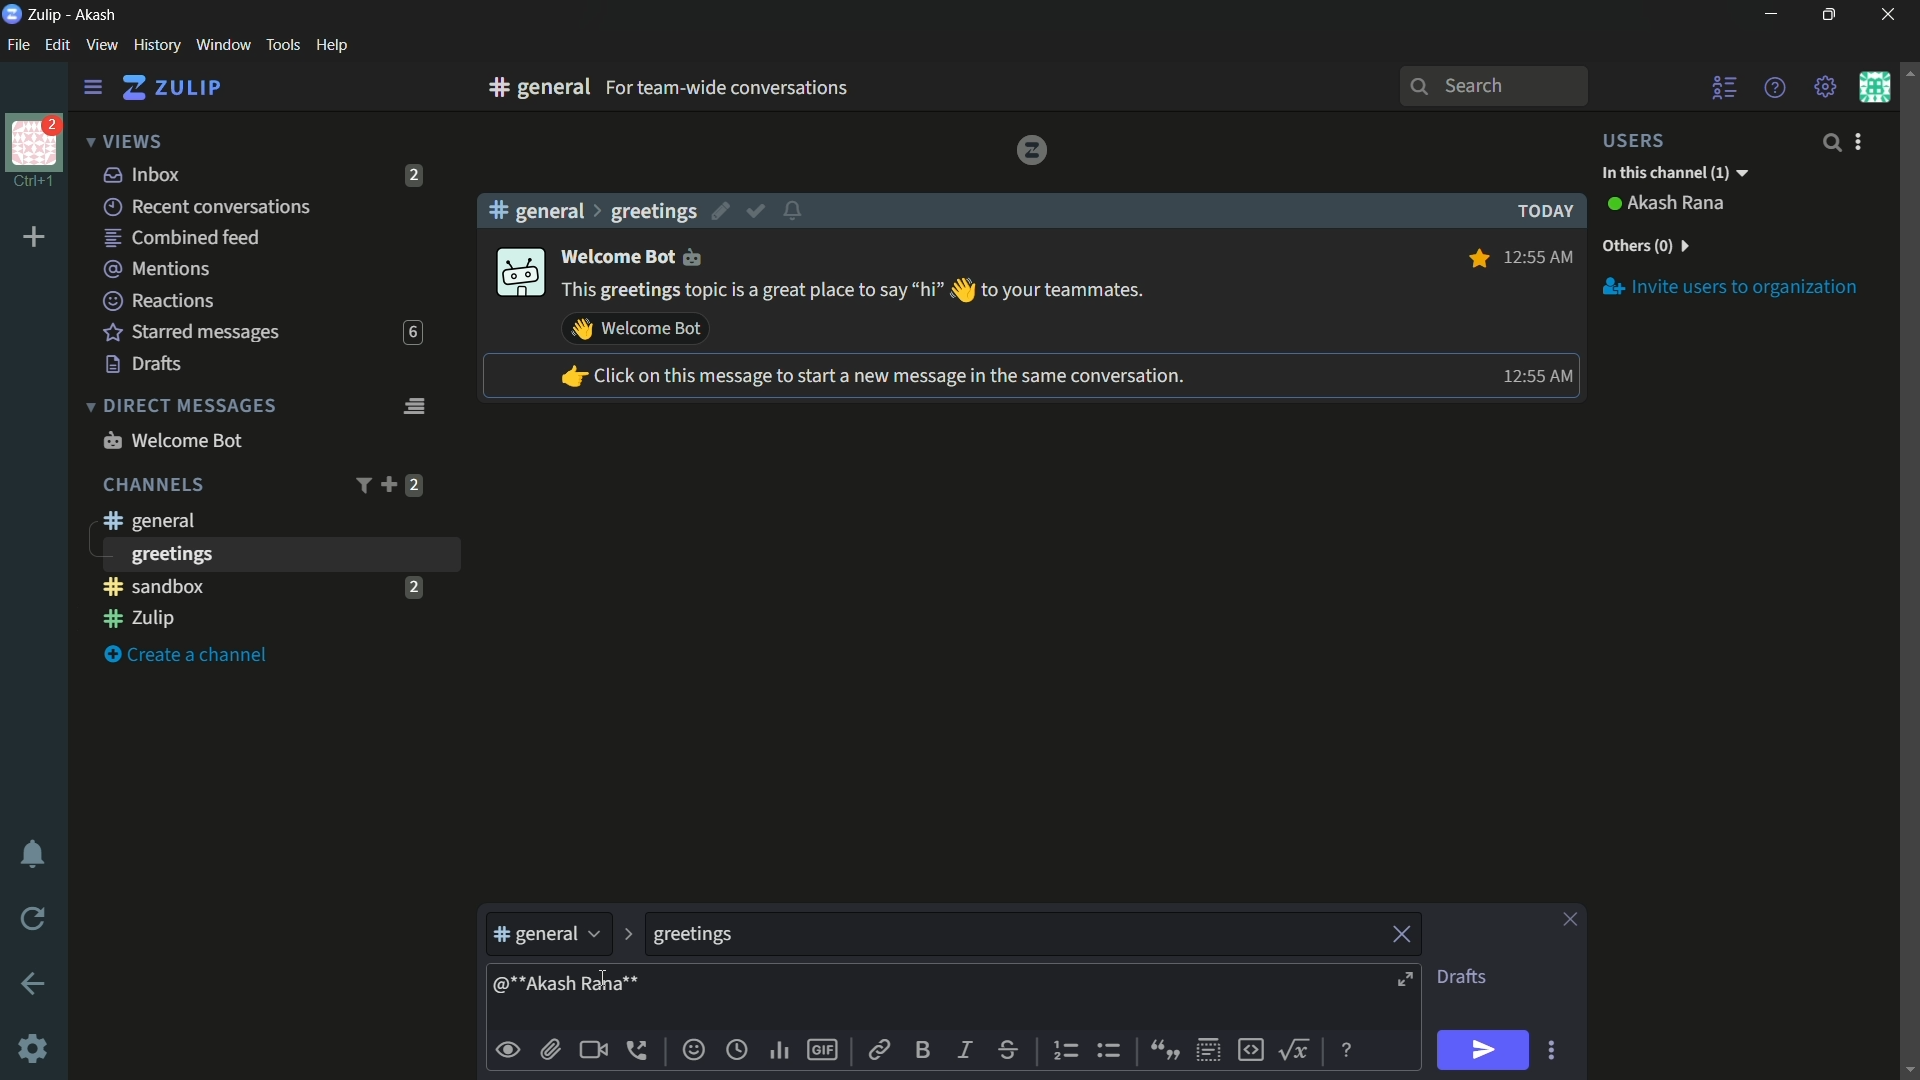  Describe the element at coordinates (1476, 258) in the screenshot. I see `Star` at that location.